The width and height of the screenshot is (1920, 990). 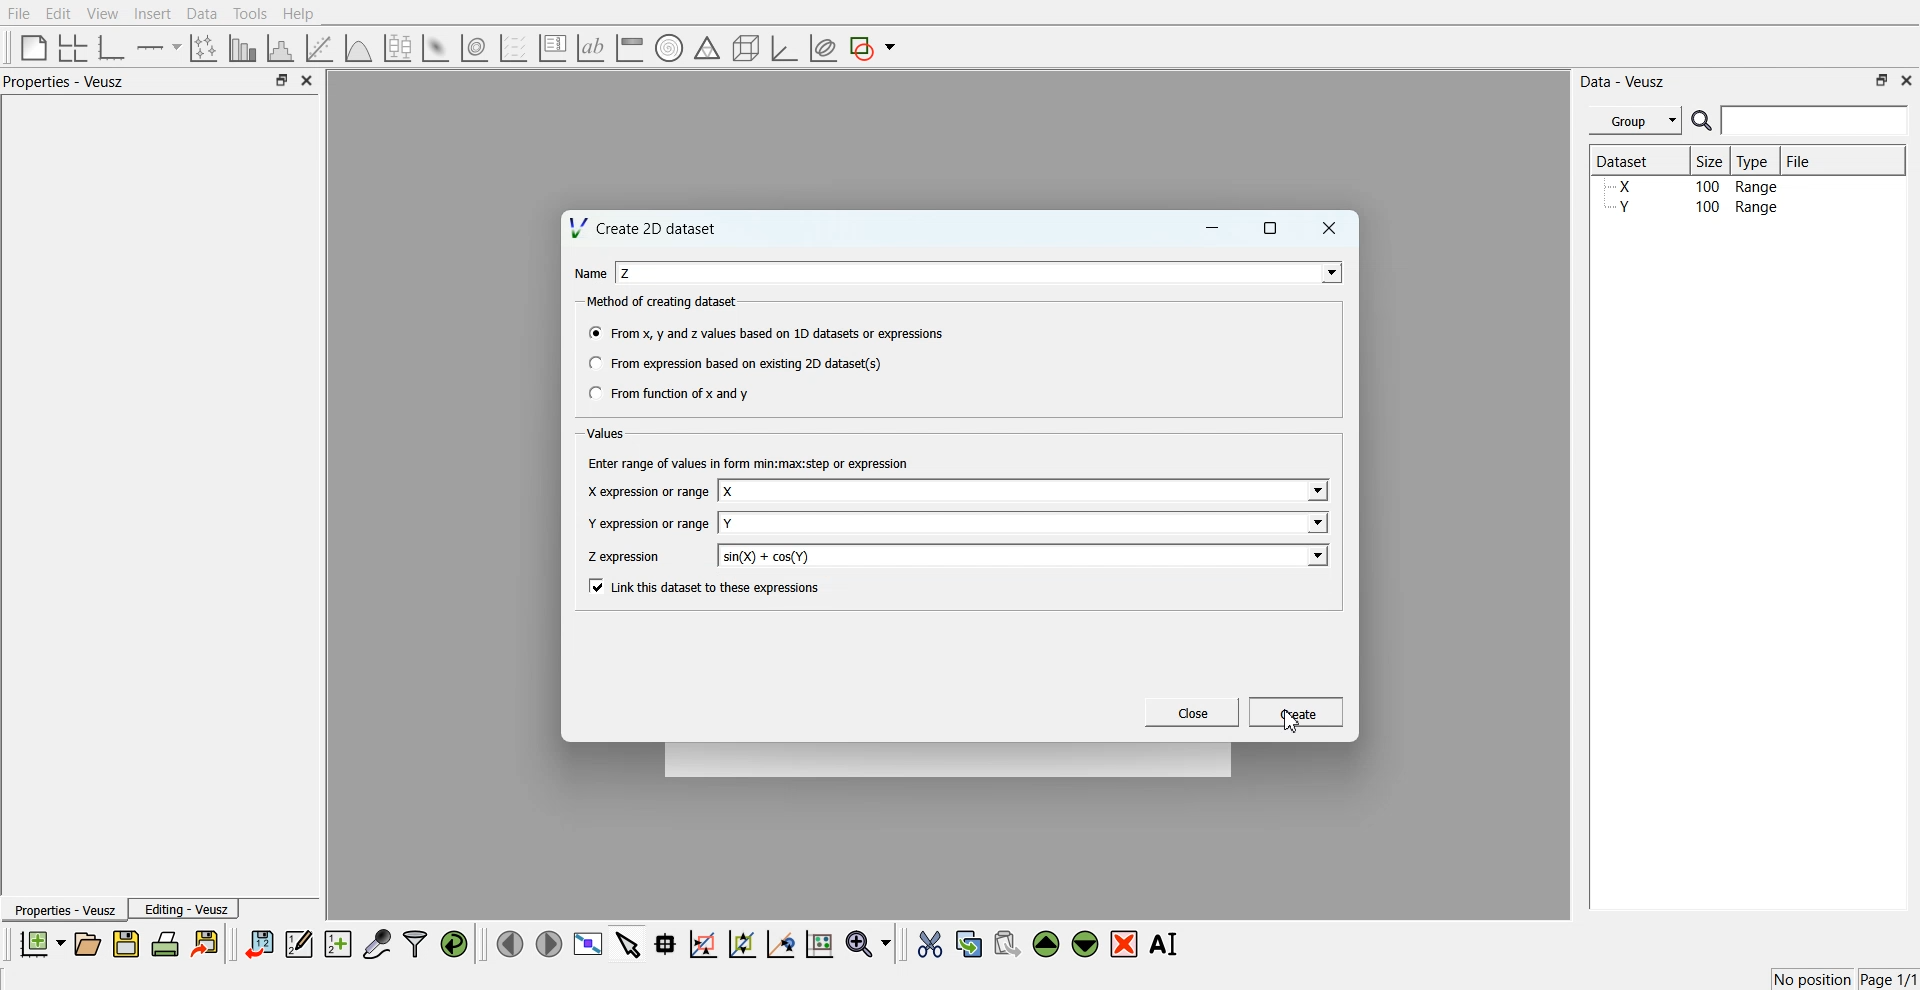 I want to click on Recenter graph axes, so click(x=782, y=943).